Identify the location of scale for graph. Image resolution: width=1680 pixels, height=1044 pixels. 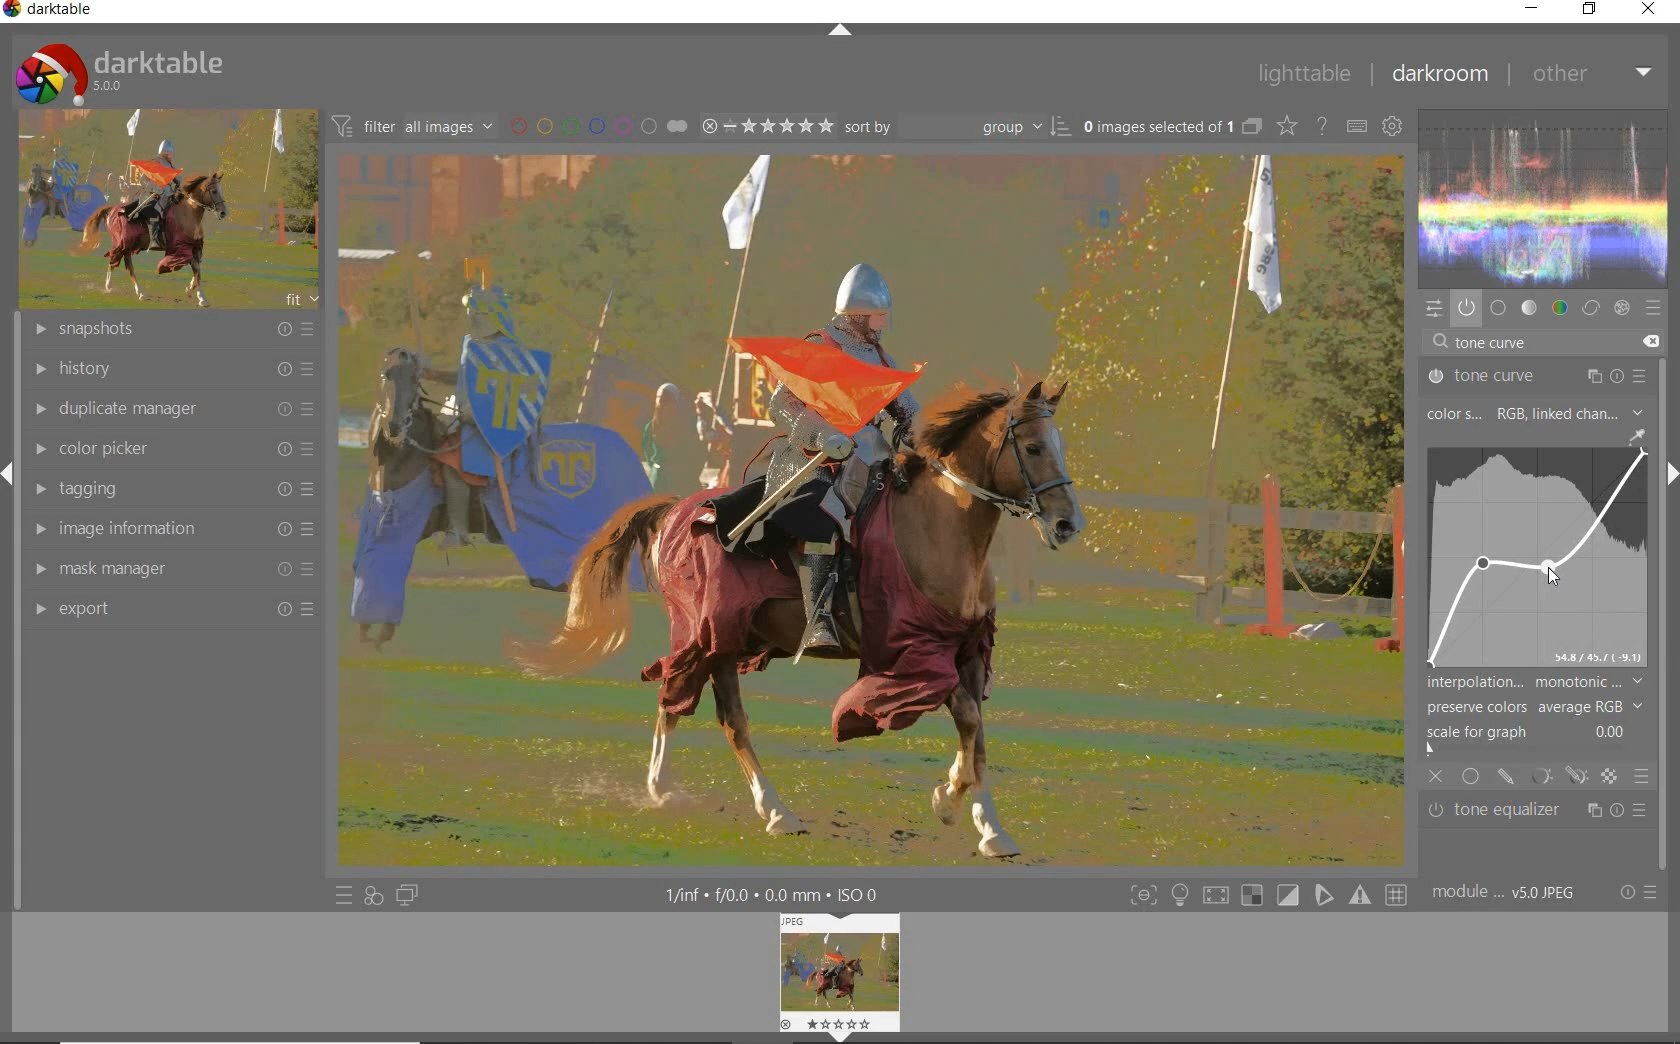
(1531, 732).